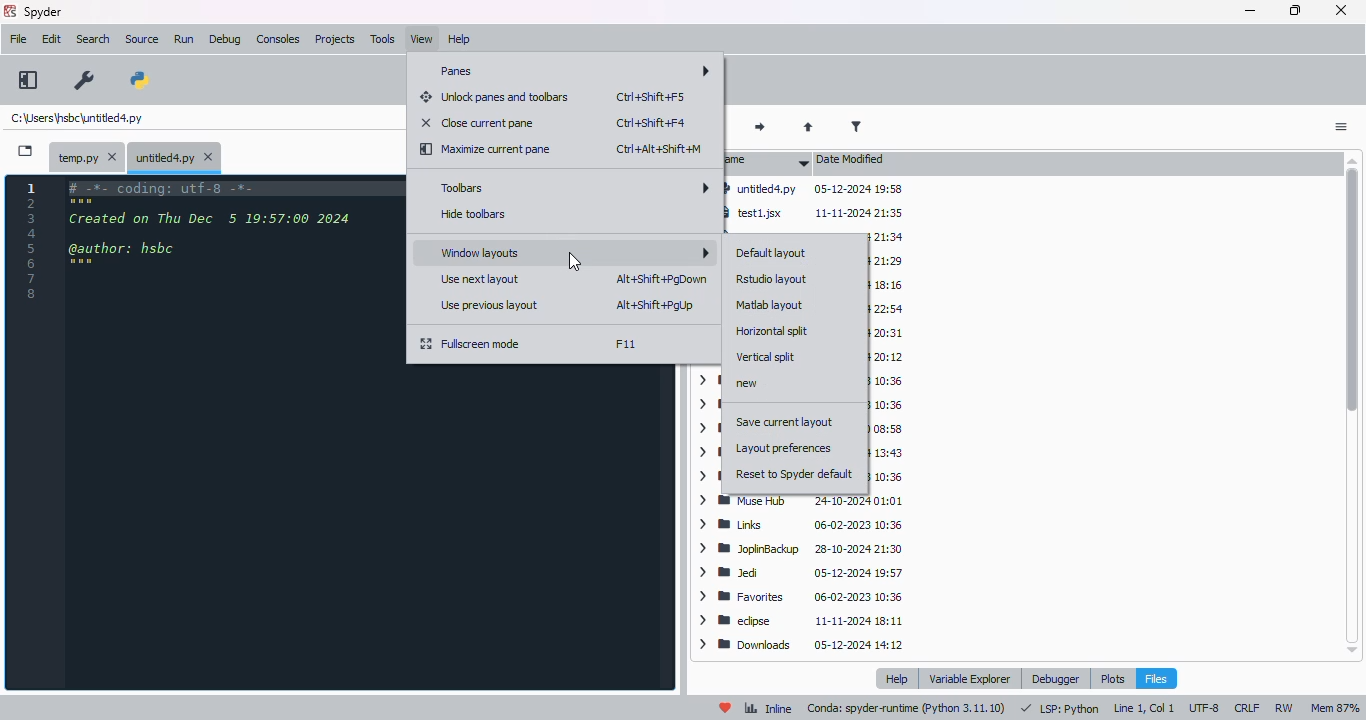 The height and width of the screenshot is (720, 1366). Describe the element at coordinates (888, 358) in the screenshot. I see `vault 1` at that location.